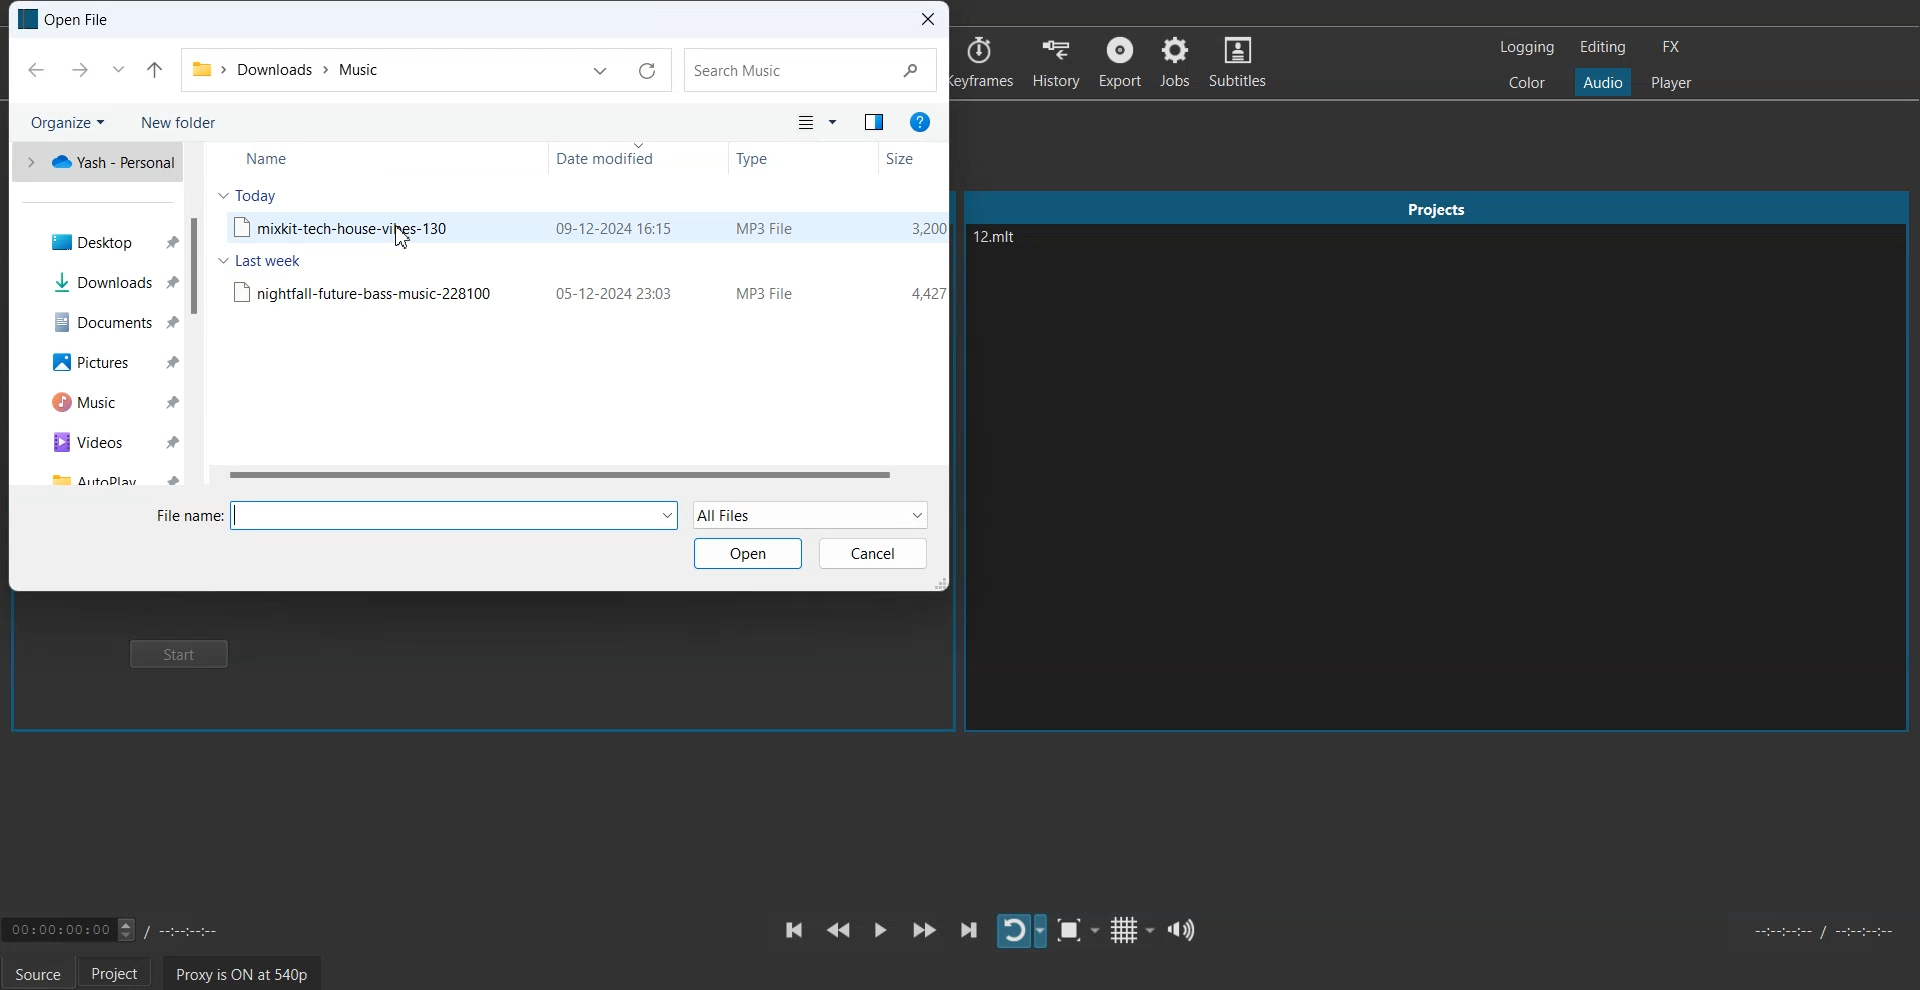  What do you see at coordinates (80, 69) in the screenshot?
I see `Go forward` at bounding box center [80, 69].